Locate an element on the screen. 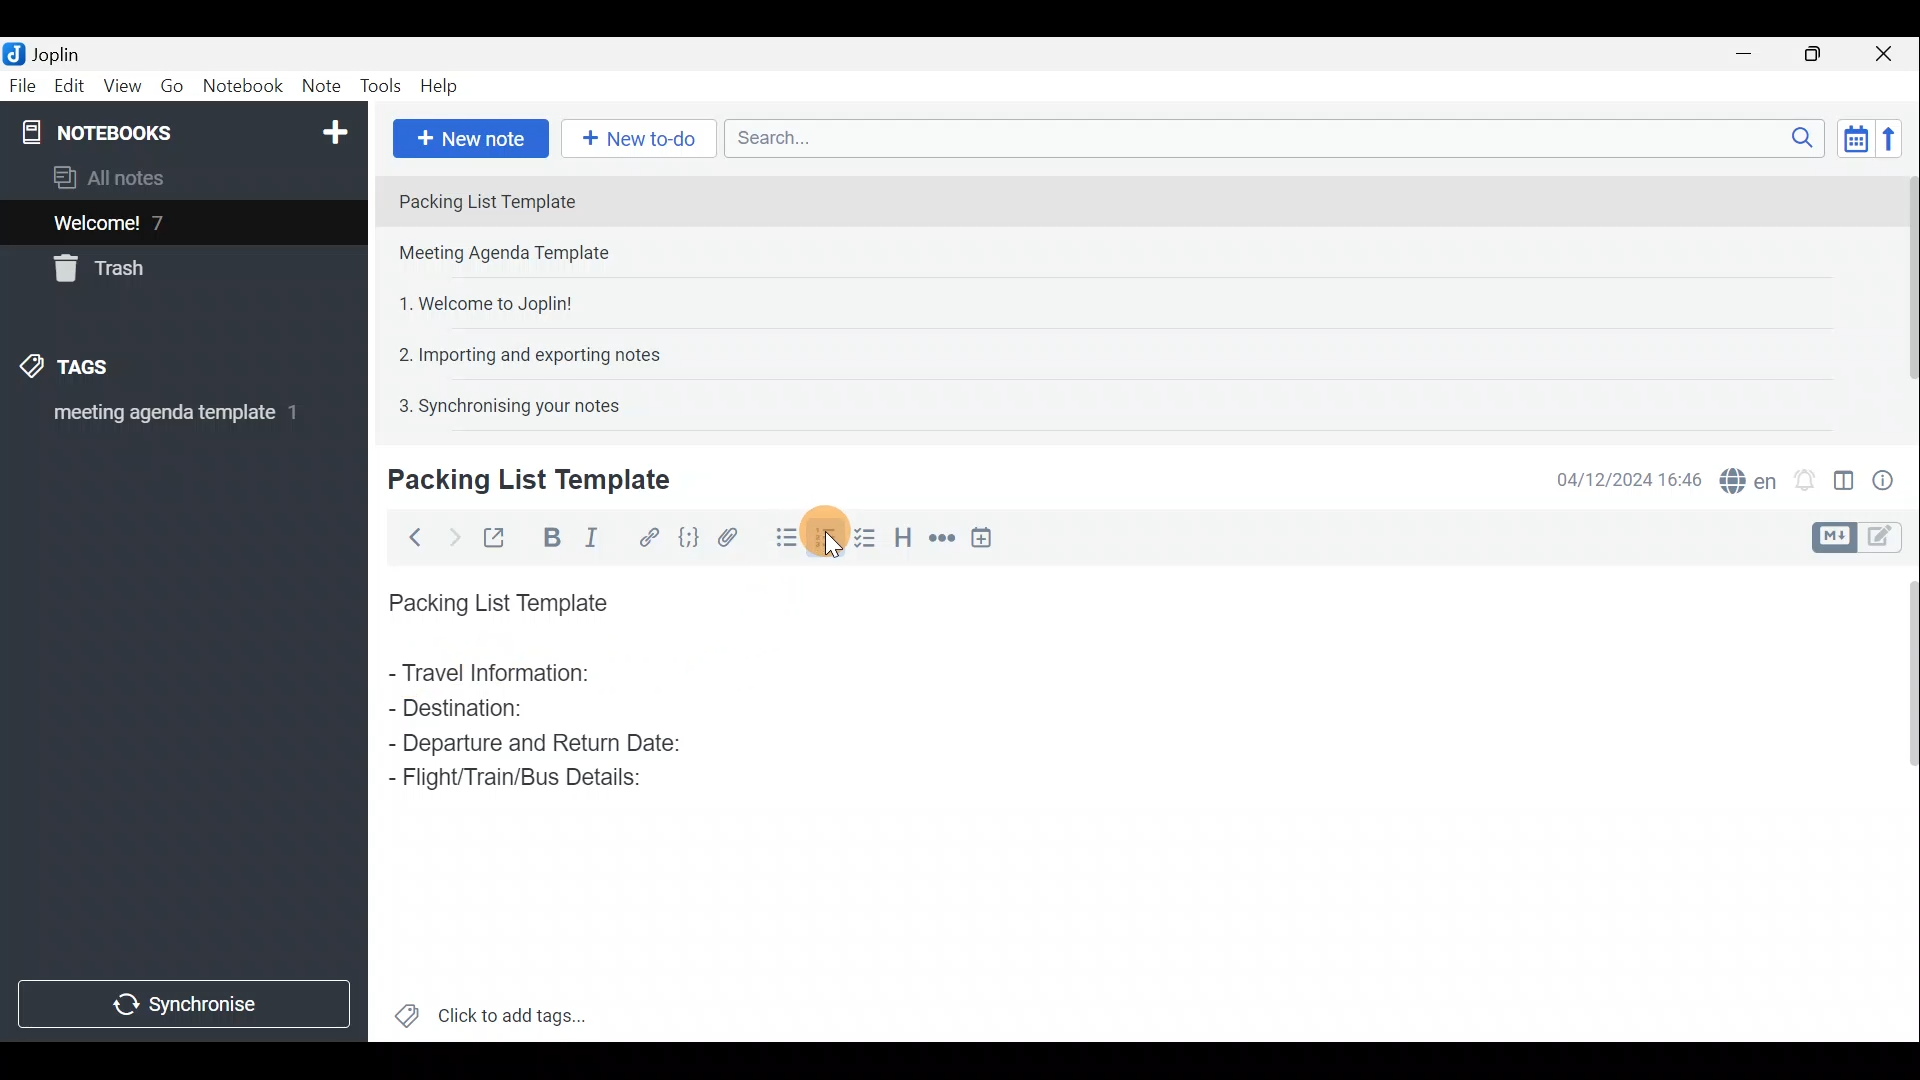  Close is located at coordinates (1890, 53).